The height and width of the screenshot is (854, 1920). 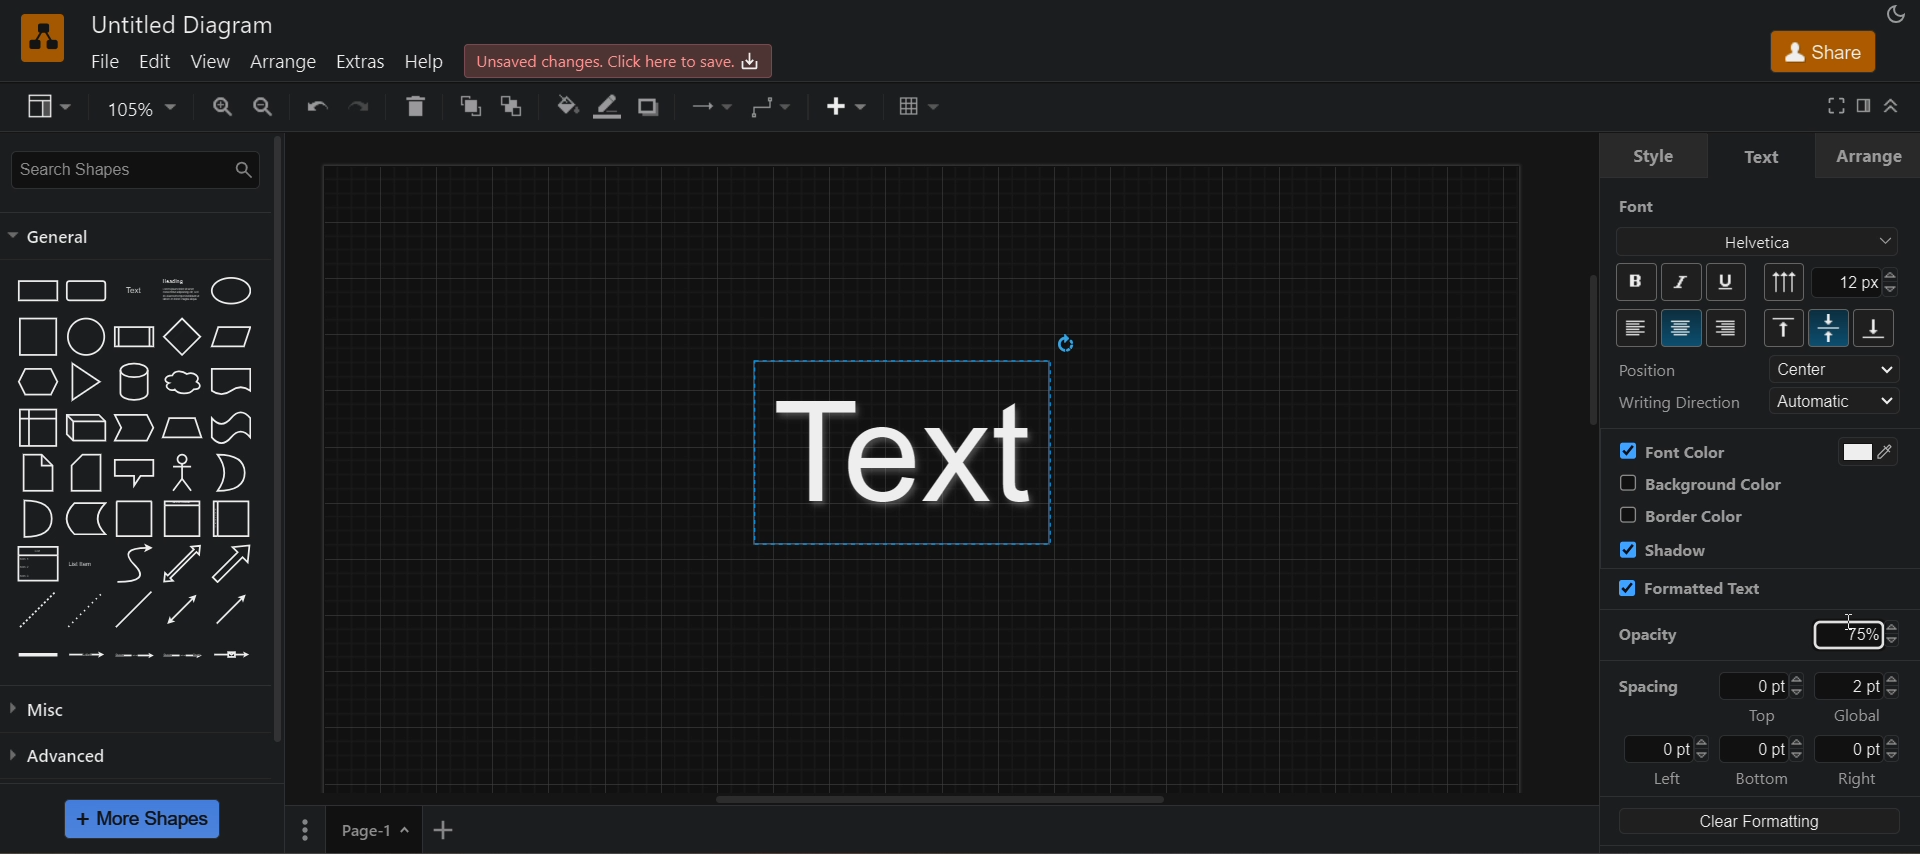 What do you see at coordinates (774, 107) in the screenshot?
I see `waypoints` at bounding box center [774, 107].